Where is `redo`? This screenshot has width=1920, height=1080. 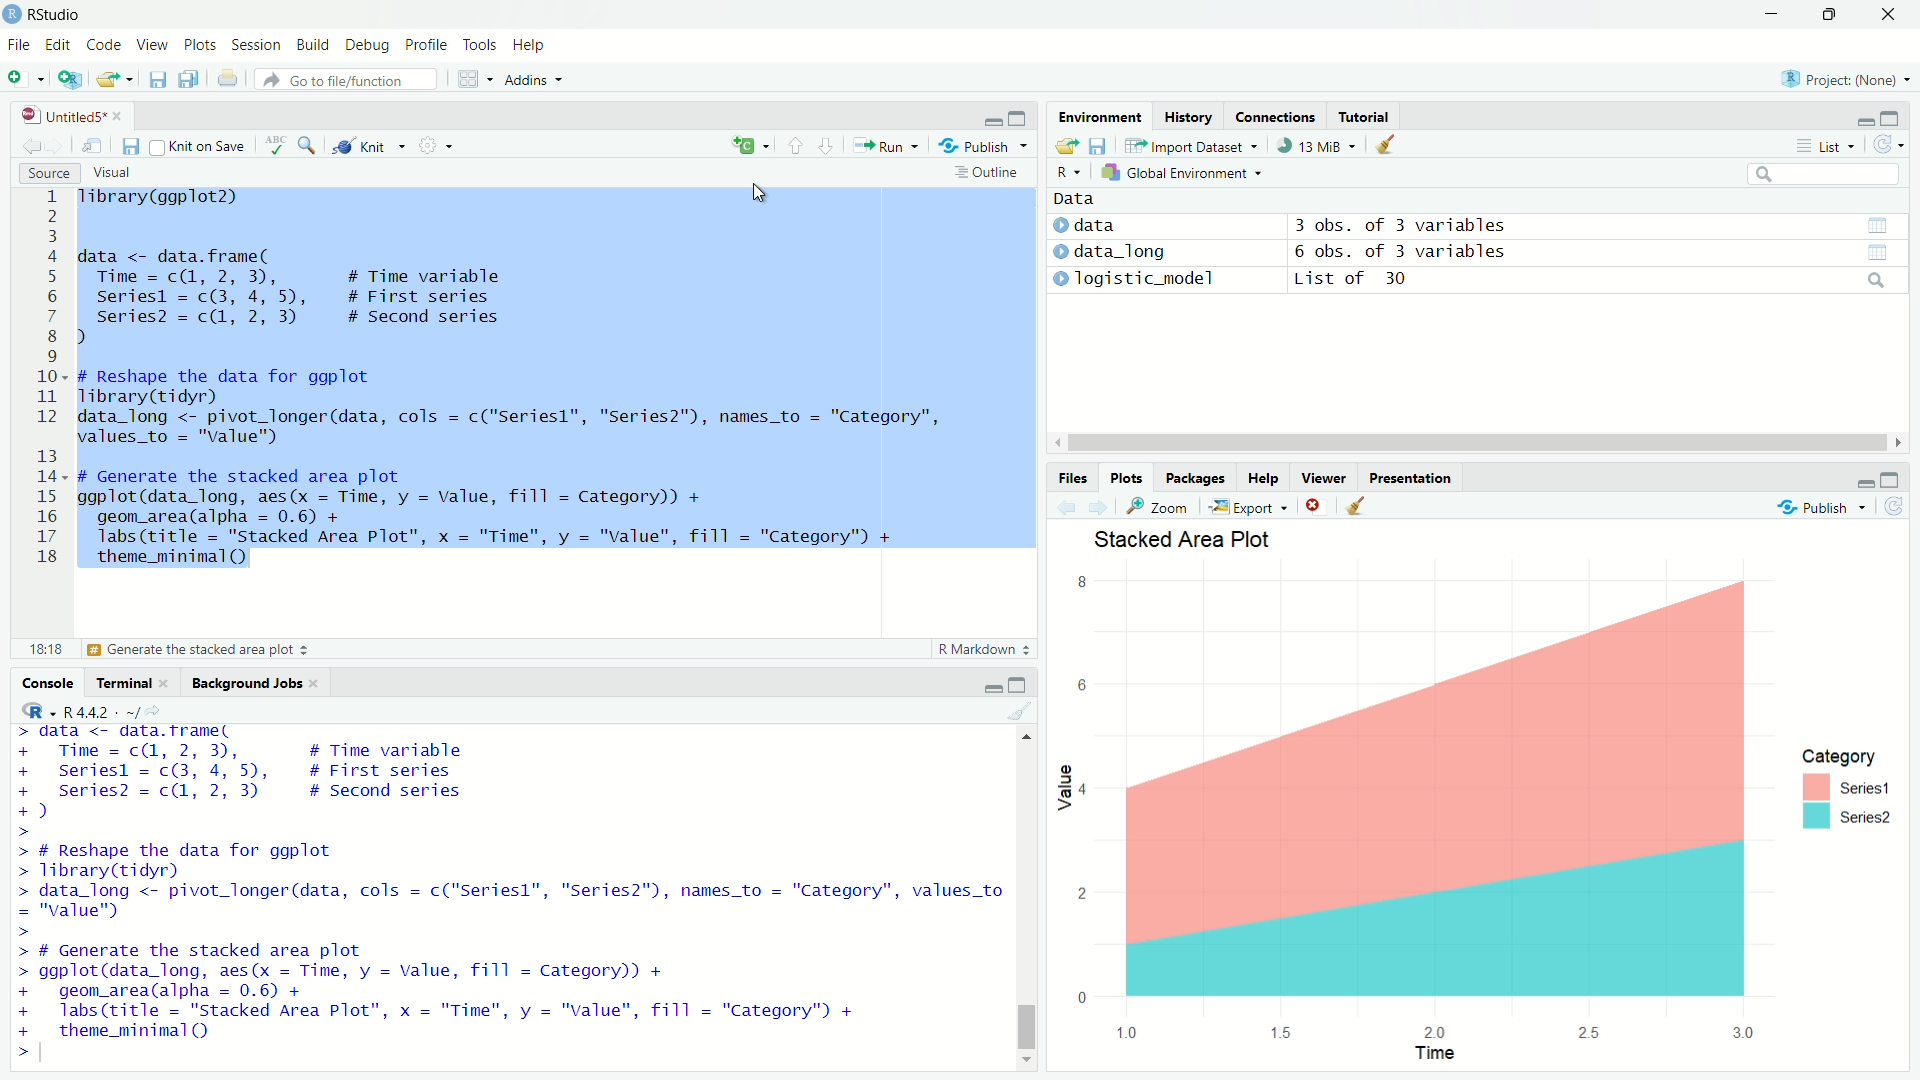
redo is located at coordinates (273, 80).